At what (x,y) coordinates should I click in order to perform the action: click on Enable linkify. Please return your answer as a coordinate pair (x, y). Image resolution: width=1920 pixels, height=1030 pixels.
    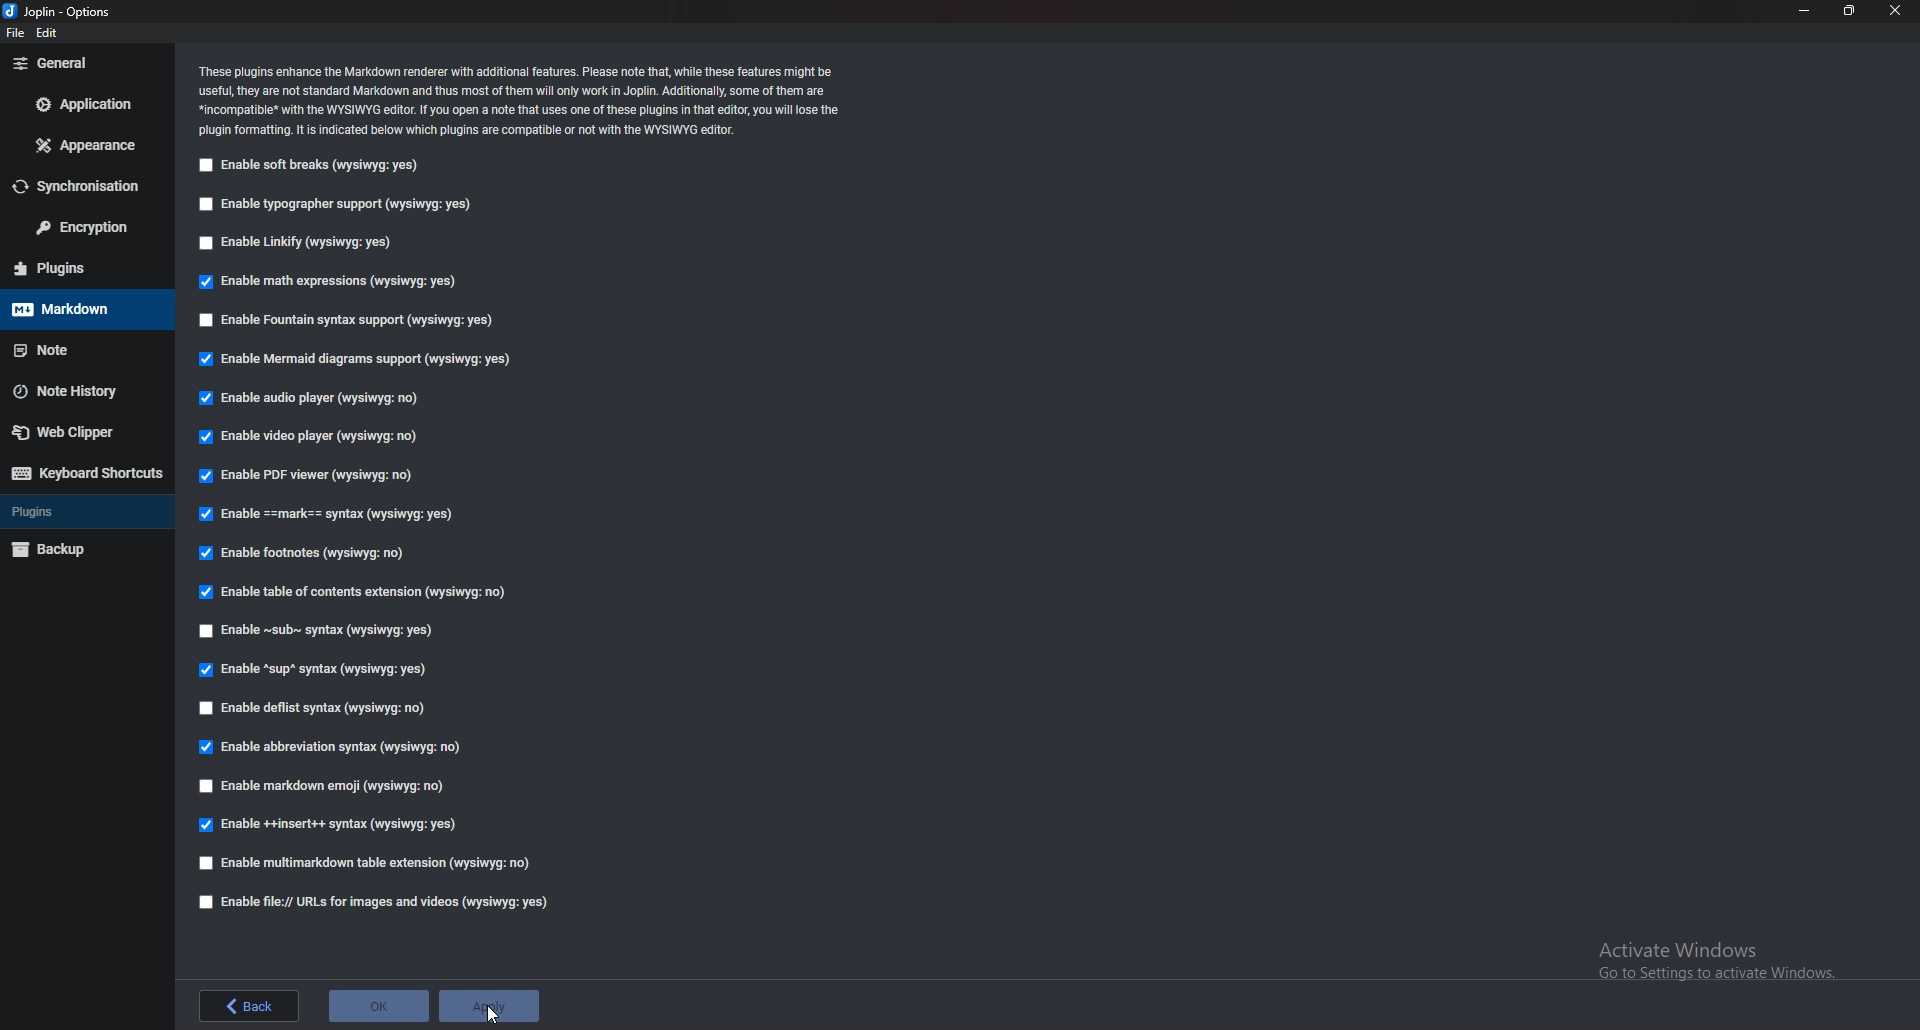
    Looking at the image, I should click on (299, 244).